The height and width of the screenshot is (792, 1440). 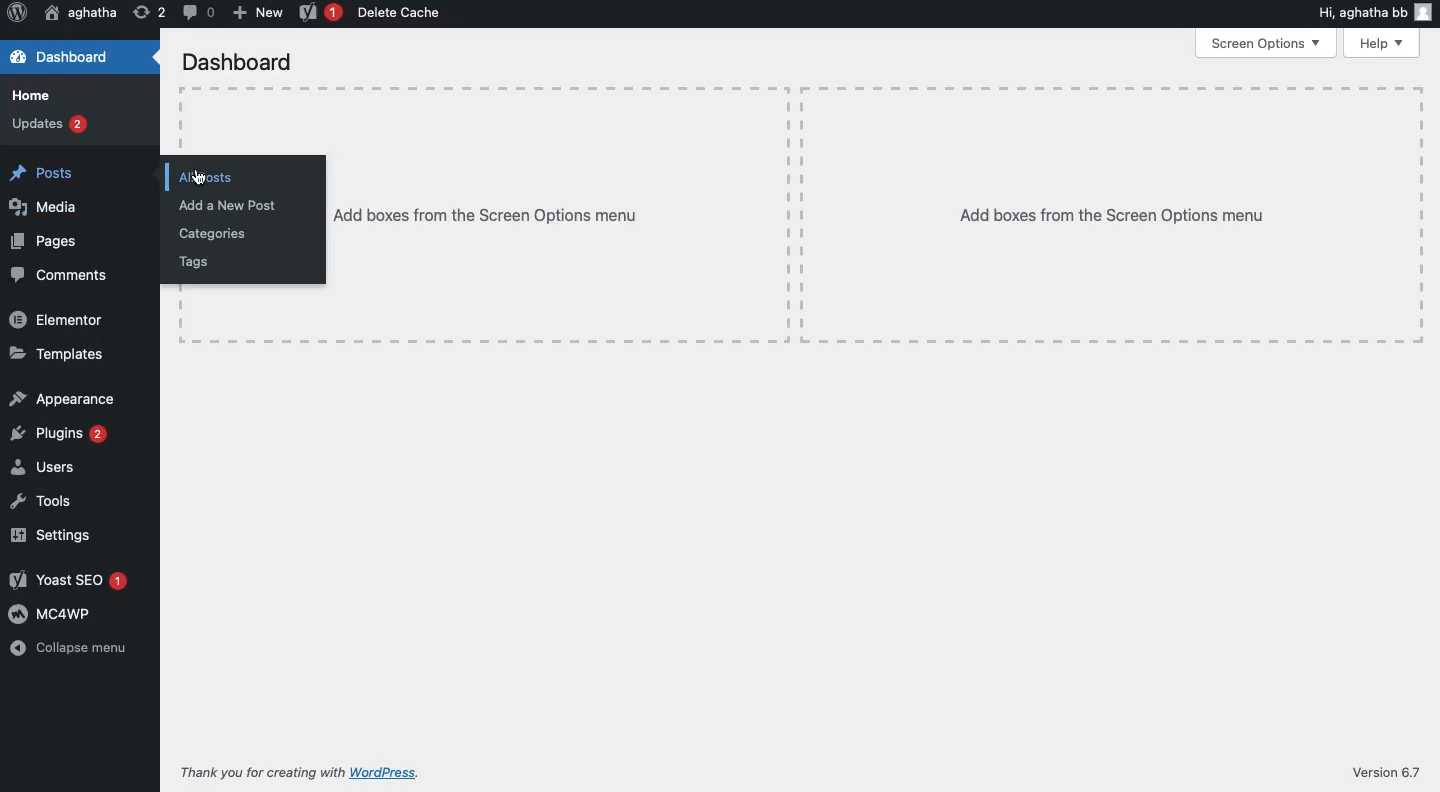 I want to click on Help, so click(x=1379, y=42).